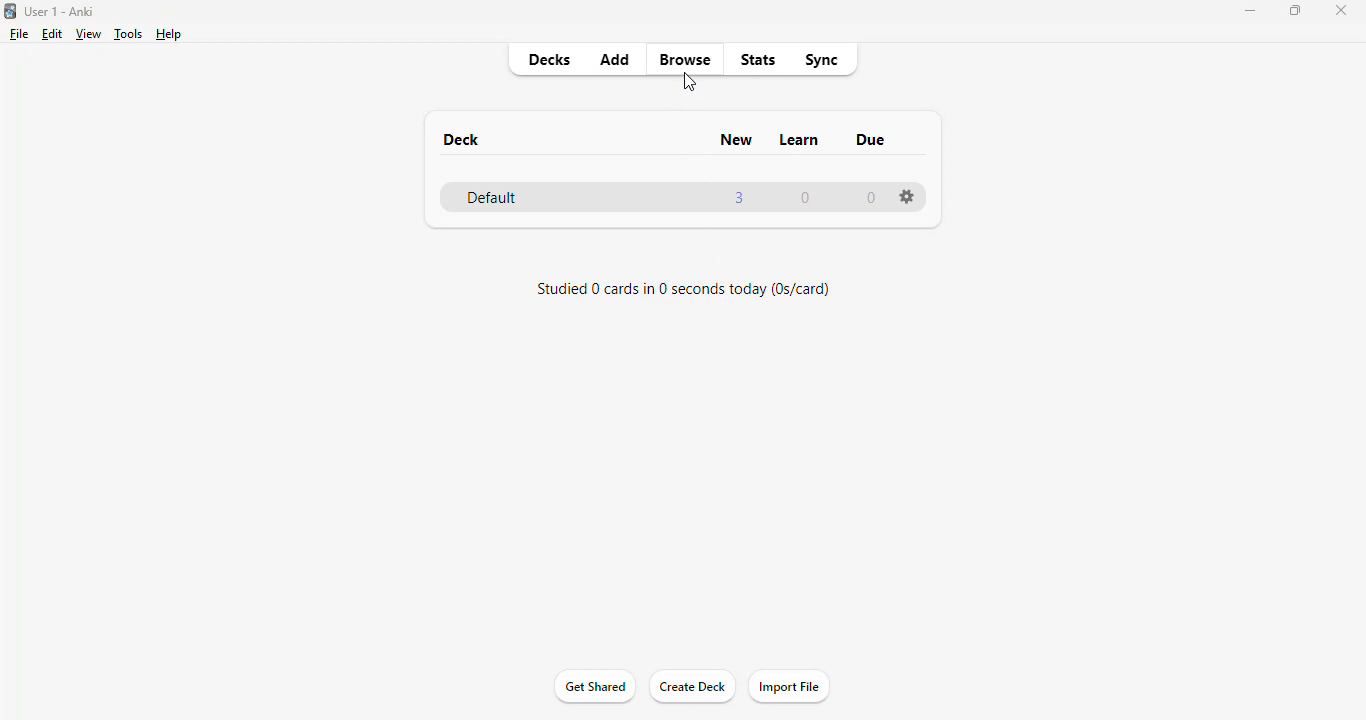 Image resolution: width=1366 pixels, height=720 pixels. Describe the element at coordinates (89, 34) in the screenshot. I see `view` at that location.